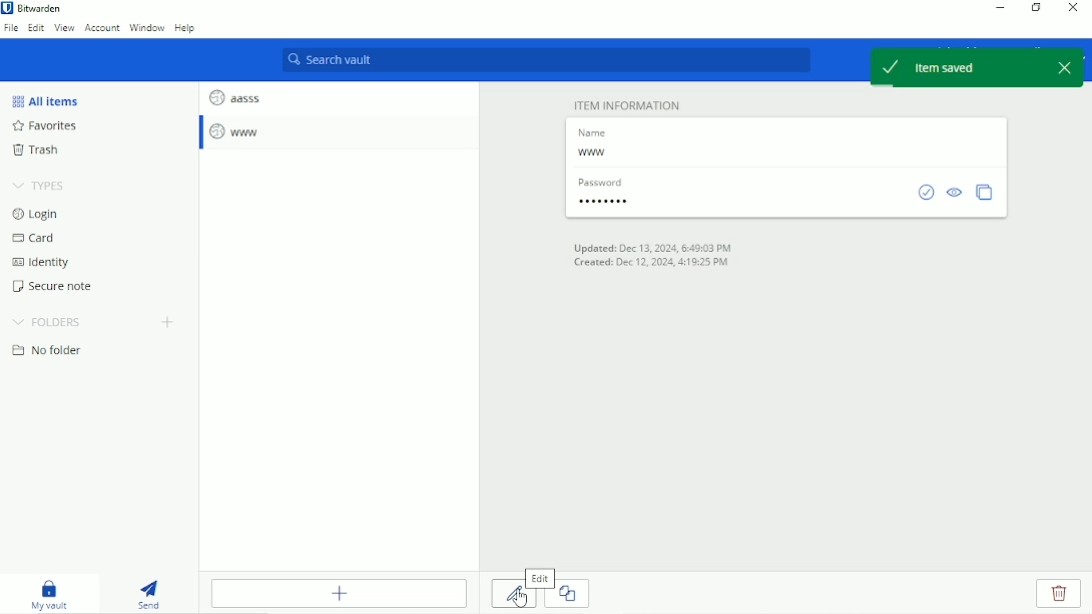 Image resolution: width=1092 pixels, height=614 pixels. I want to click on www, so click(237, 132).